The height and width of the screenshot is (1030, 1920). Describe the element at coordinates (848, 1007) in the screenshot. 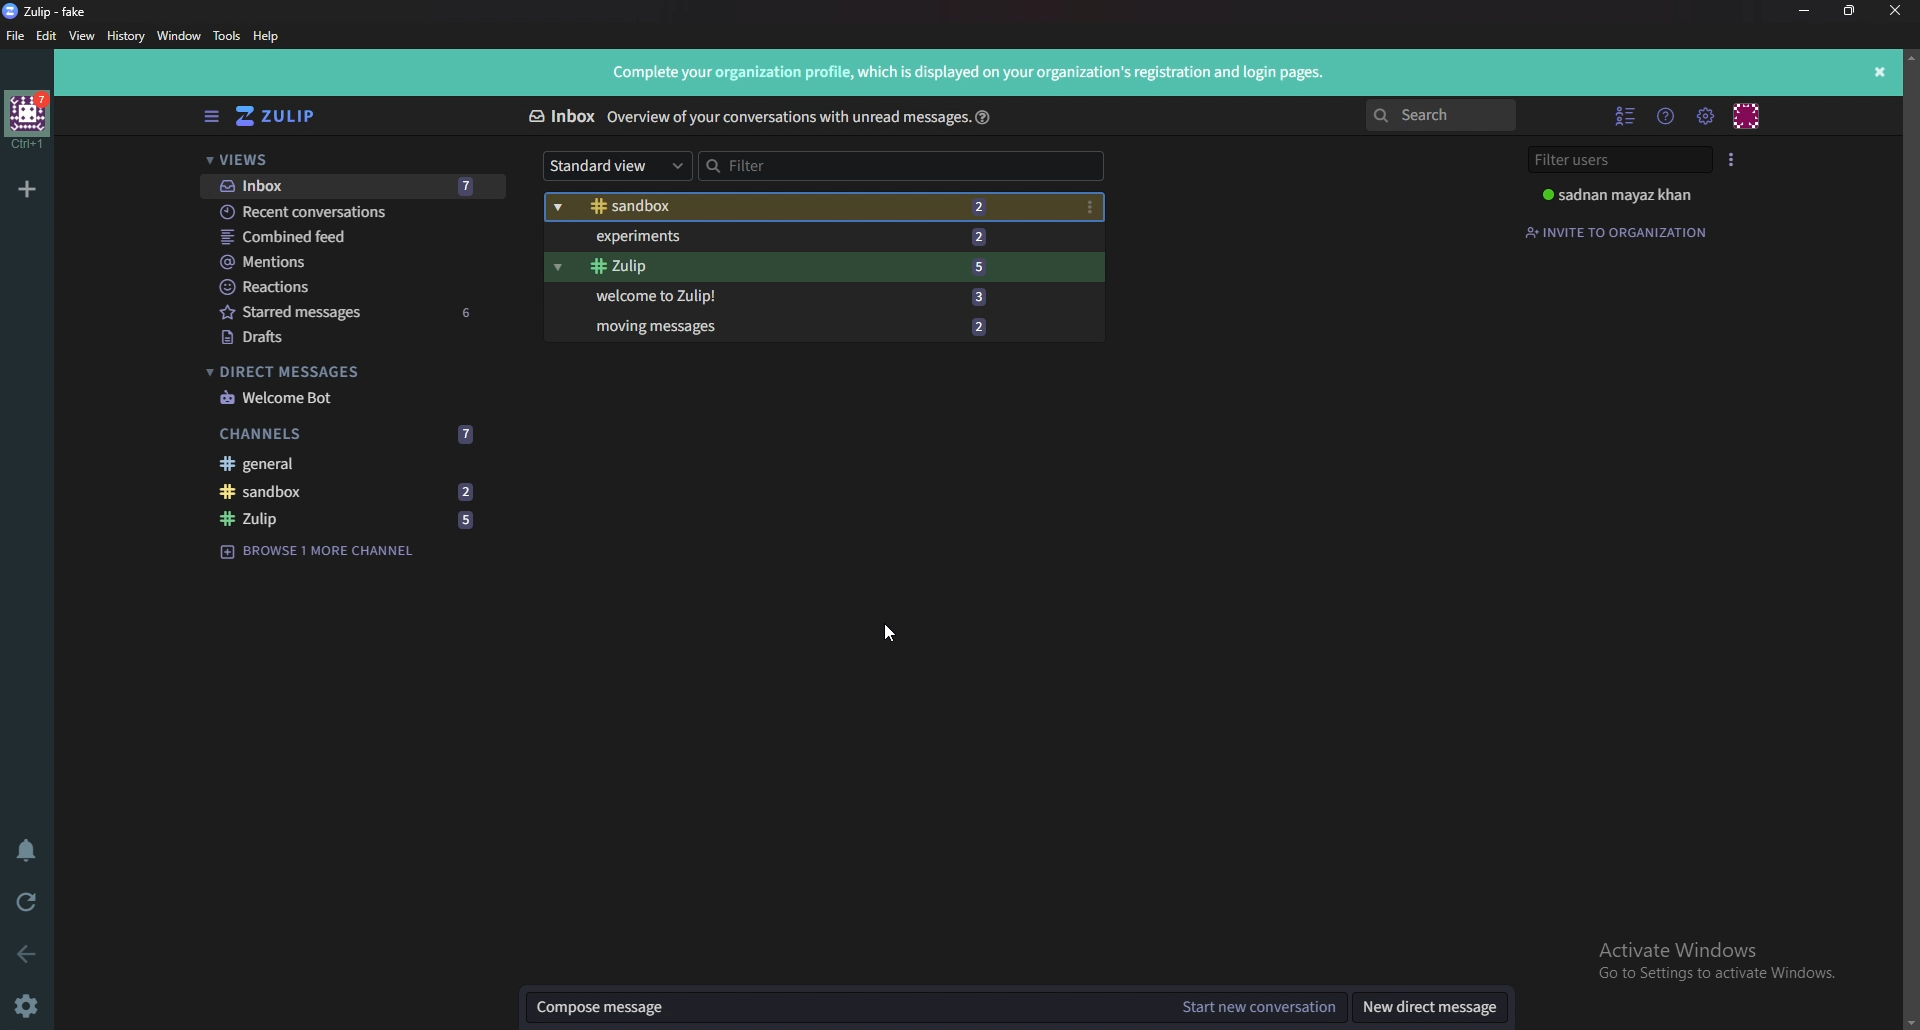

I see `Compose message` at that location.